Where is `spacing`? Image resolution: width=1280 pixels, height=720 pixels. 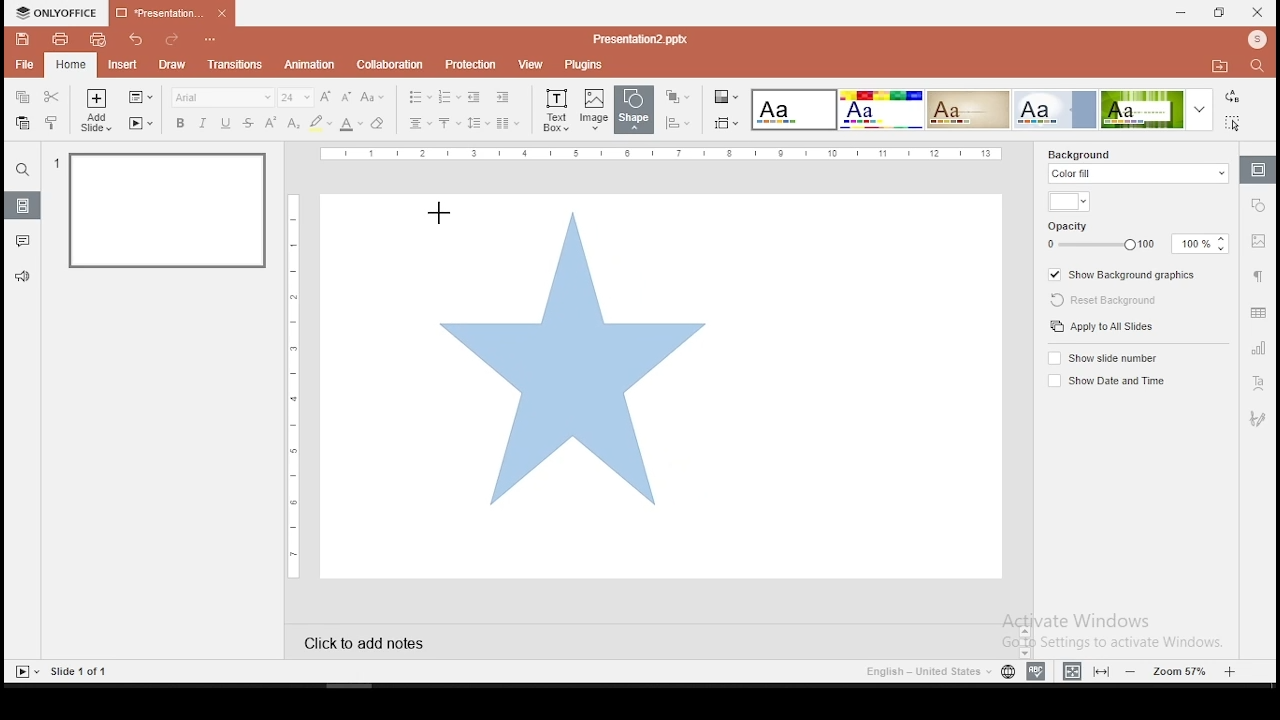
spacing is located at coordinates (477, 123).